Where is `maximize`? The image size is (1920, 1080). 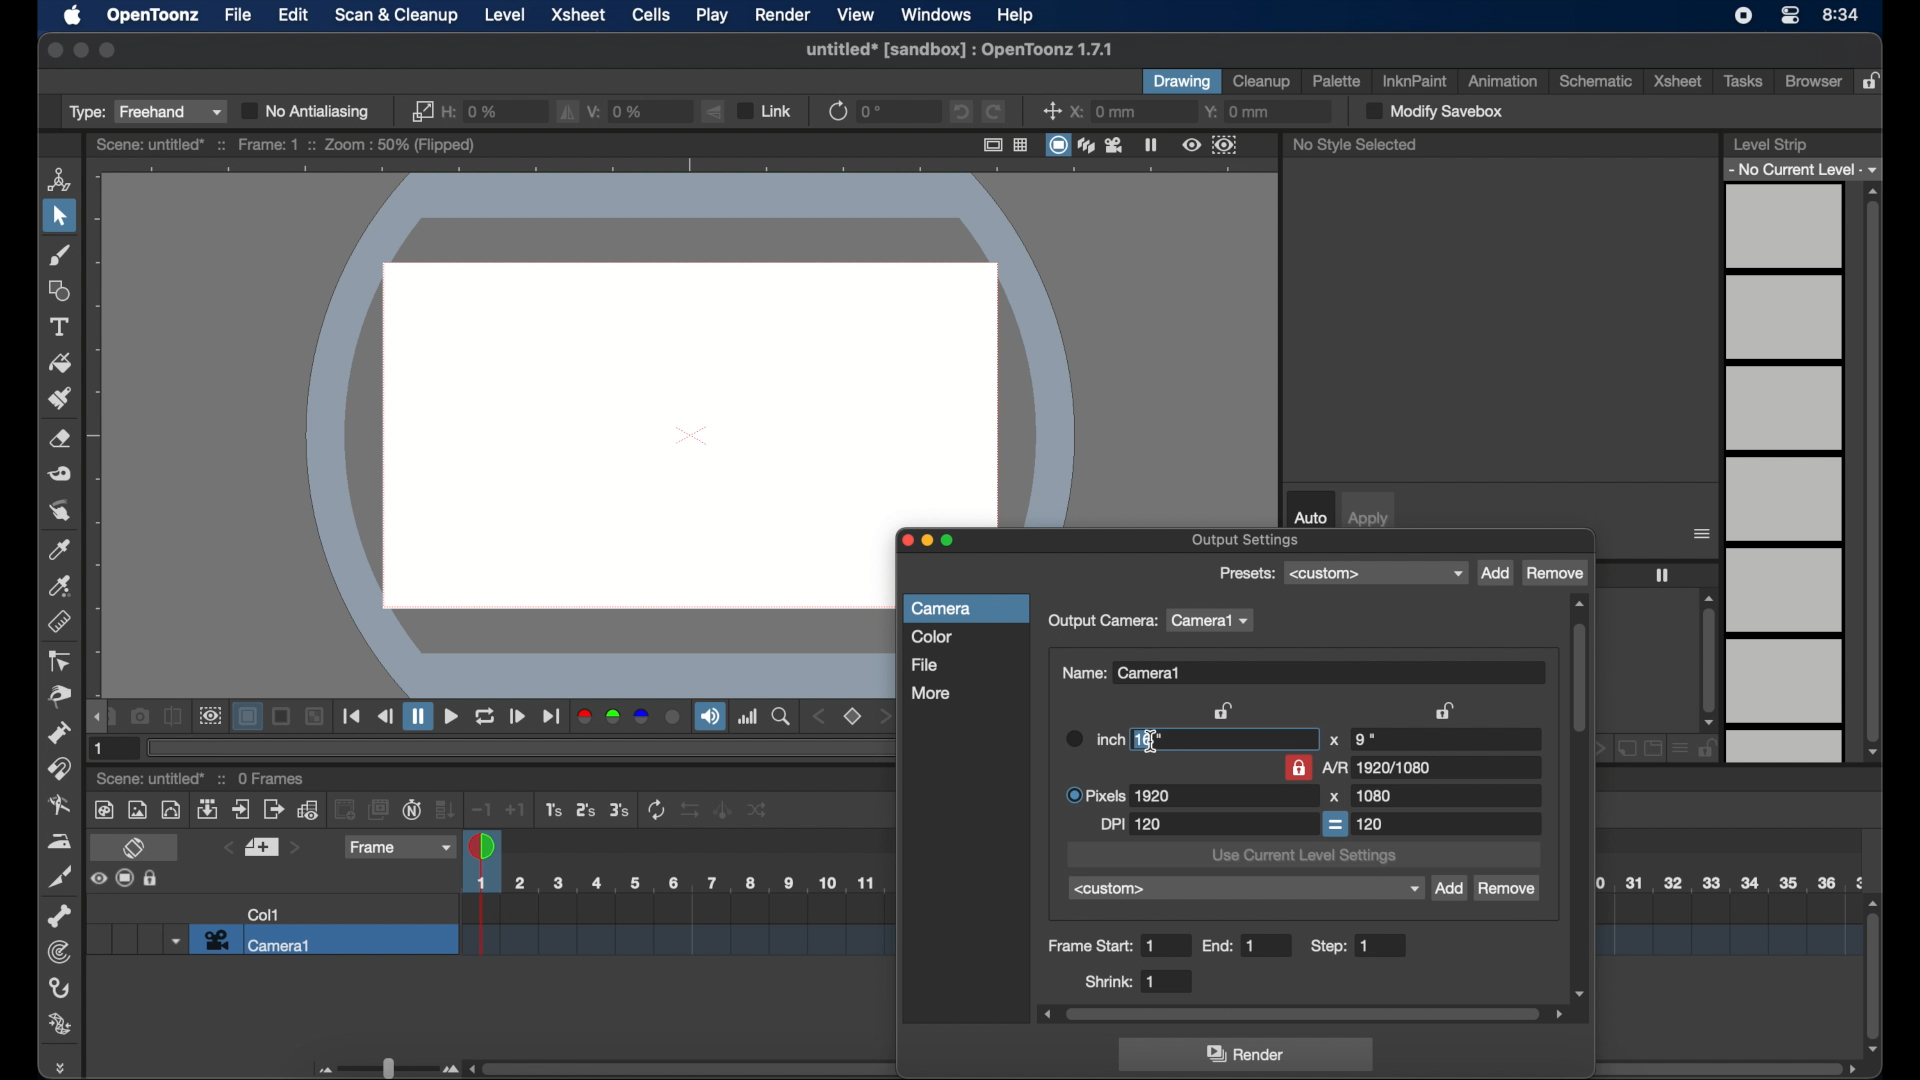 maximize is located at coordinates (108, 50).